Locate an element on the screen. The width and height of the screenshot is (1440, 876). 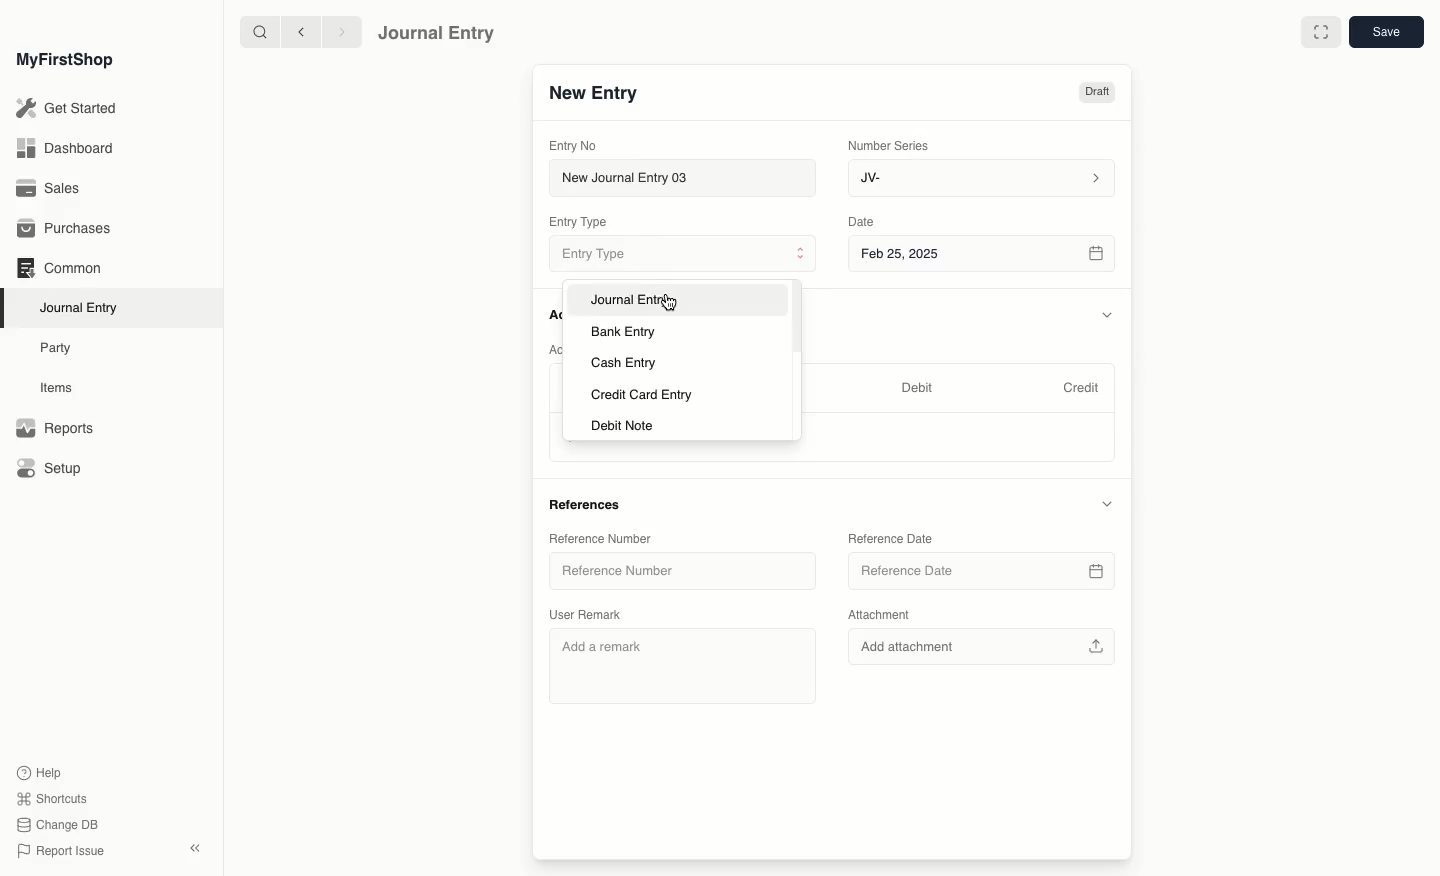
Full width toggle is located at coordinates (1319, 33).